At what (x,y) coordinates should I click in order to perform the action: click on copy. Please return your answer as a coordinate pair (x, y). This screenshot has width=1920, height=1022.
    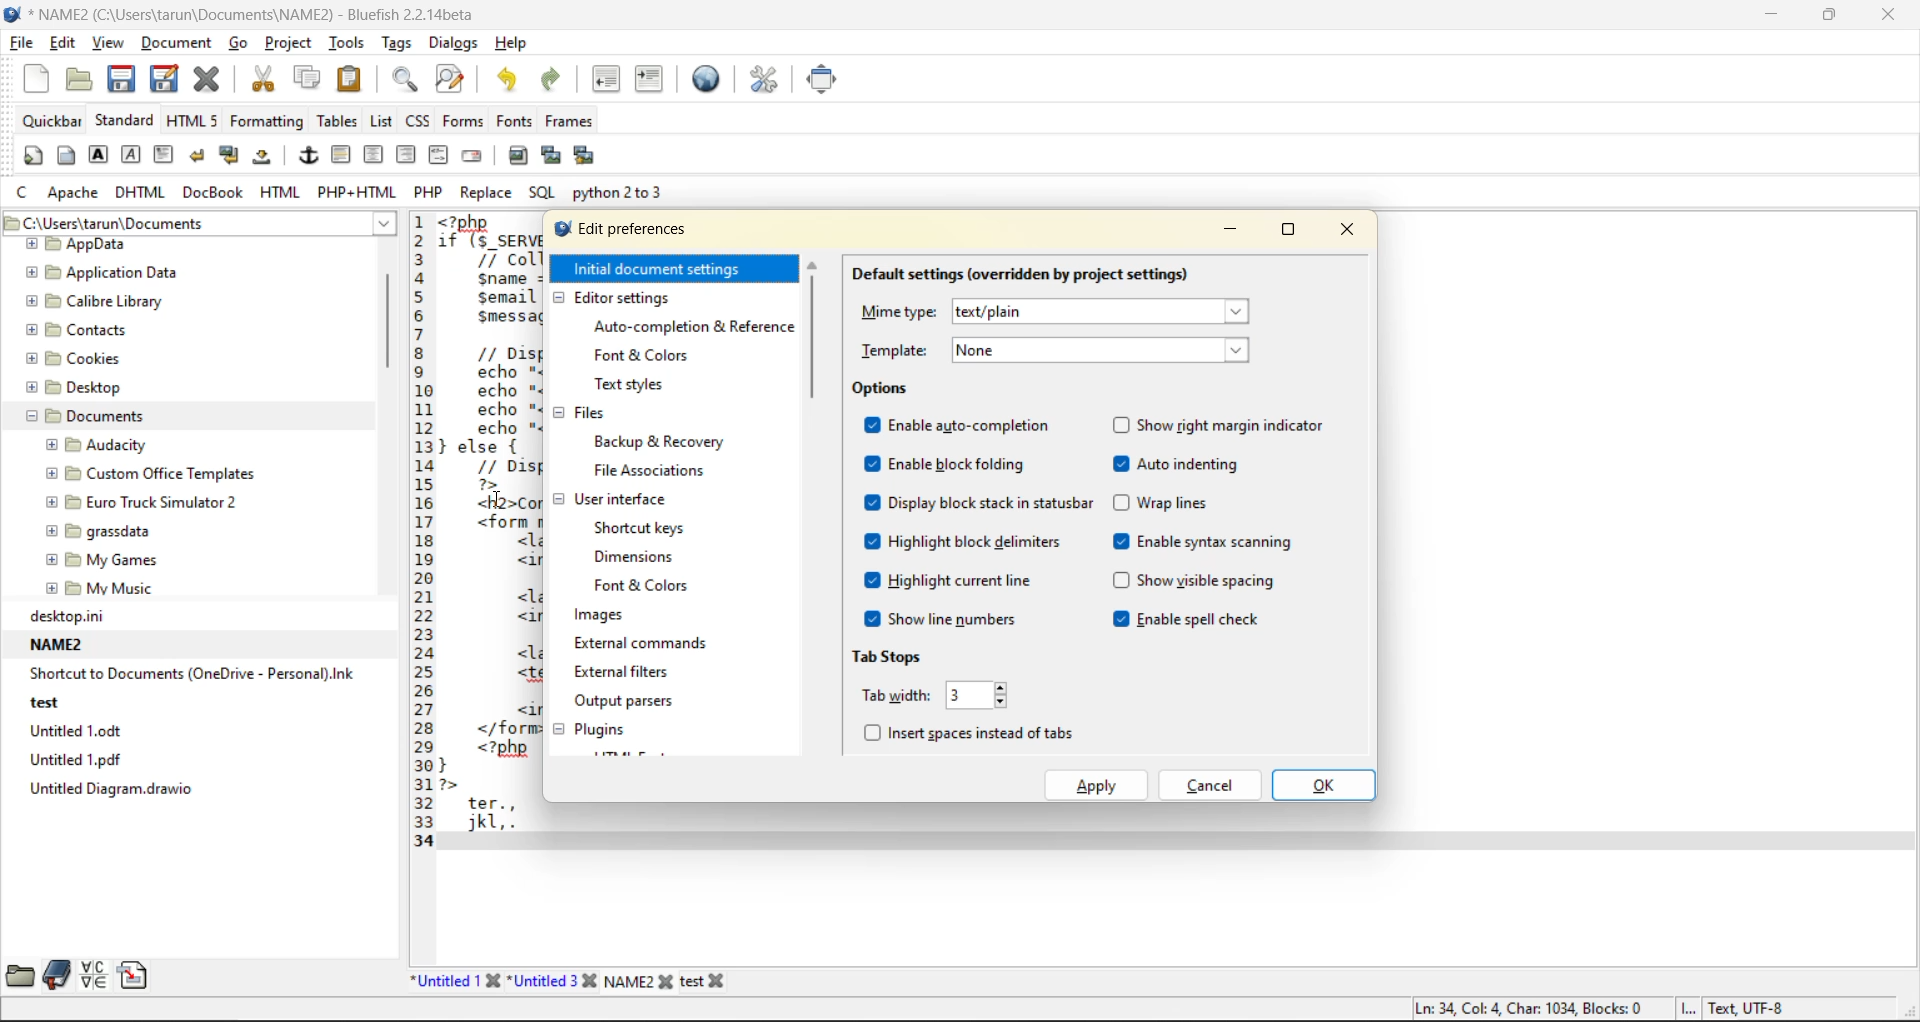
    Looking at the image, I should click on (310, 78).